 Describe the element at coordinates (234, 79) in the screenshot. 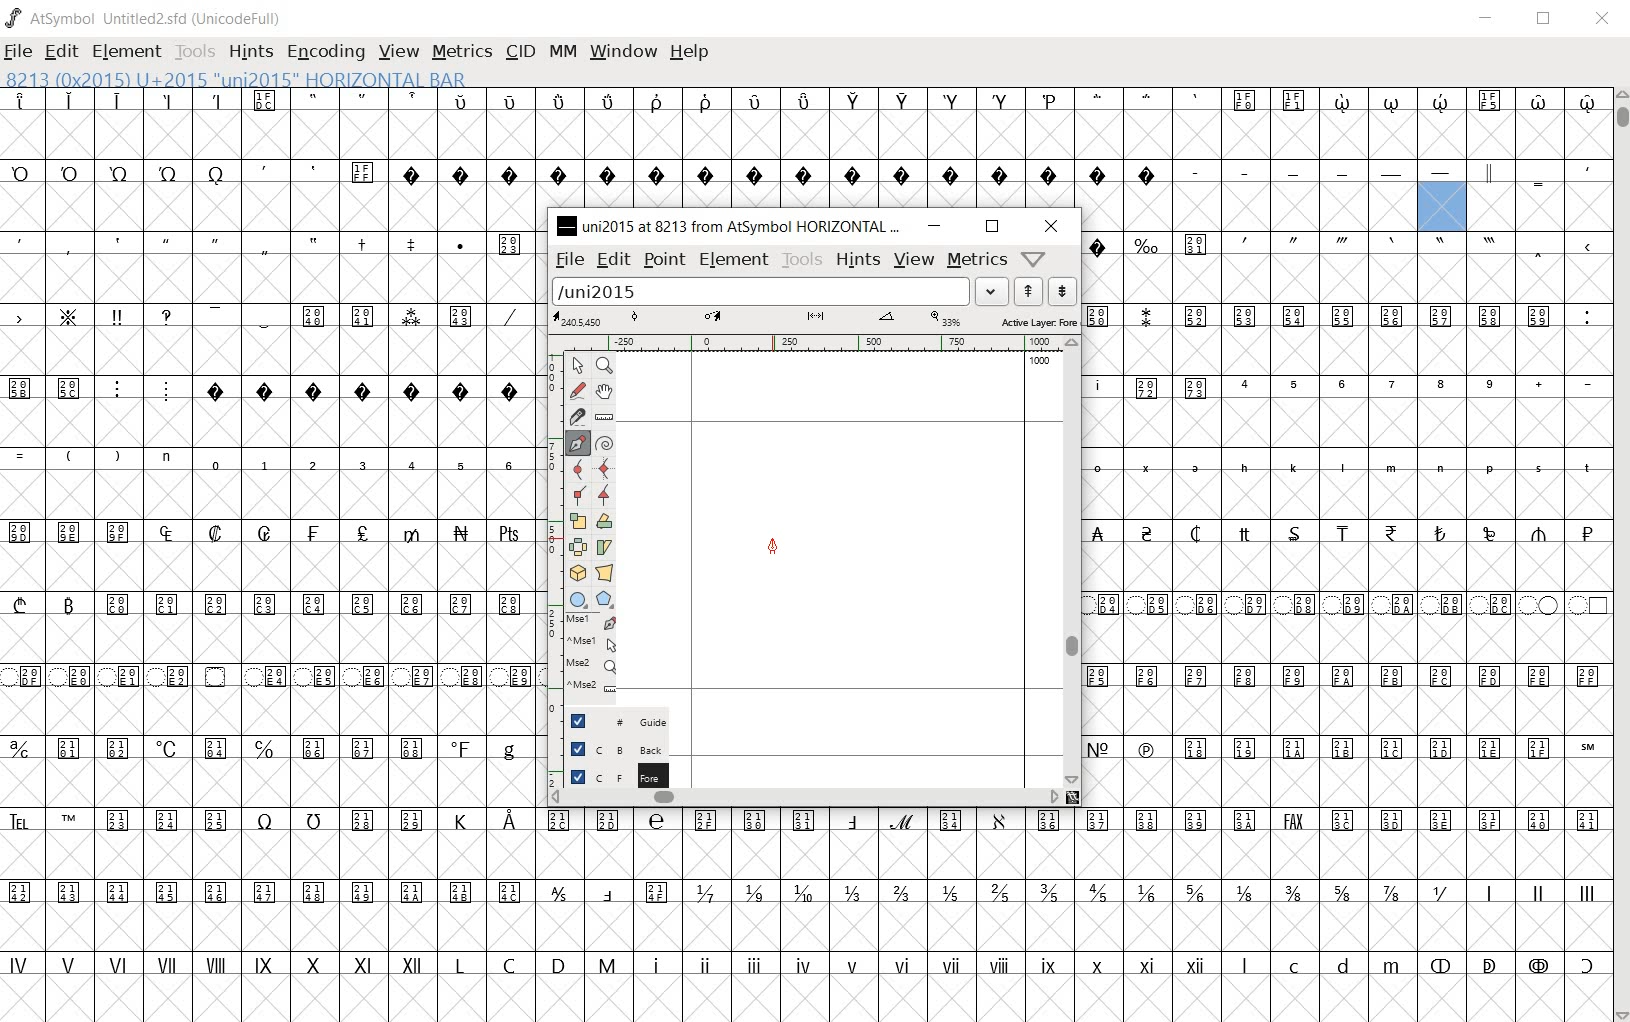

I see `8213 (0x2015) U+2015 "uni2015" HORIZONTAL BAR` at that location.